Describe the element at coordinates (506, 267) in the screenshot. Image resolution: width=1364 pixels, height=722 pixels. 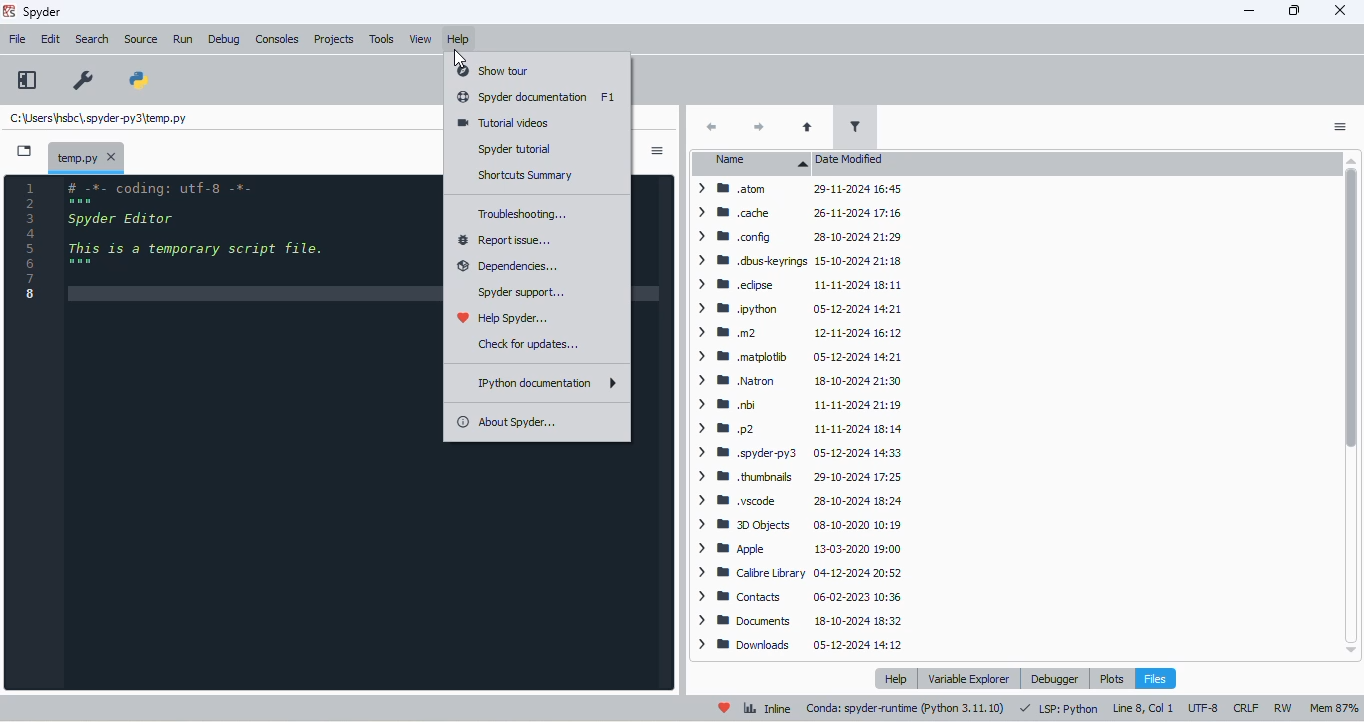
I see `dependencies` at that location.